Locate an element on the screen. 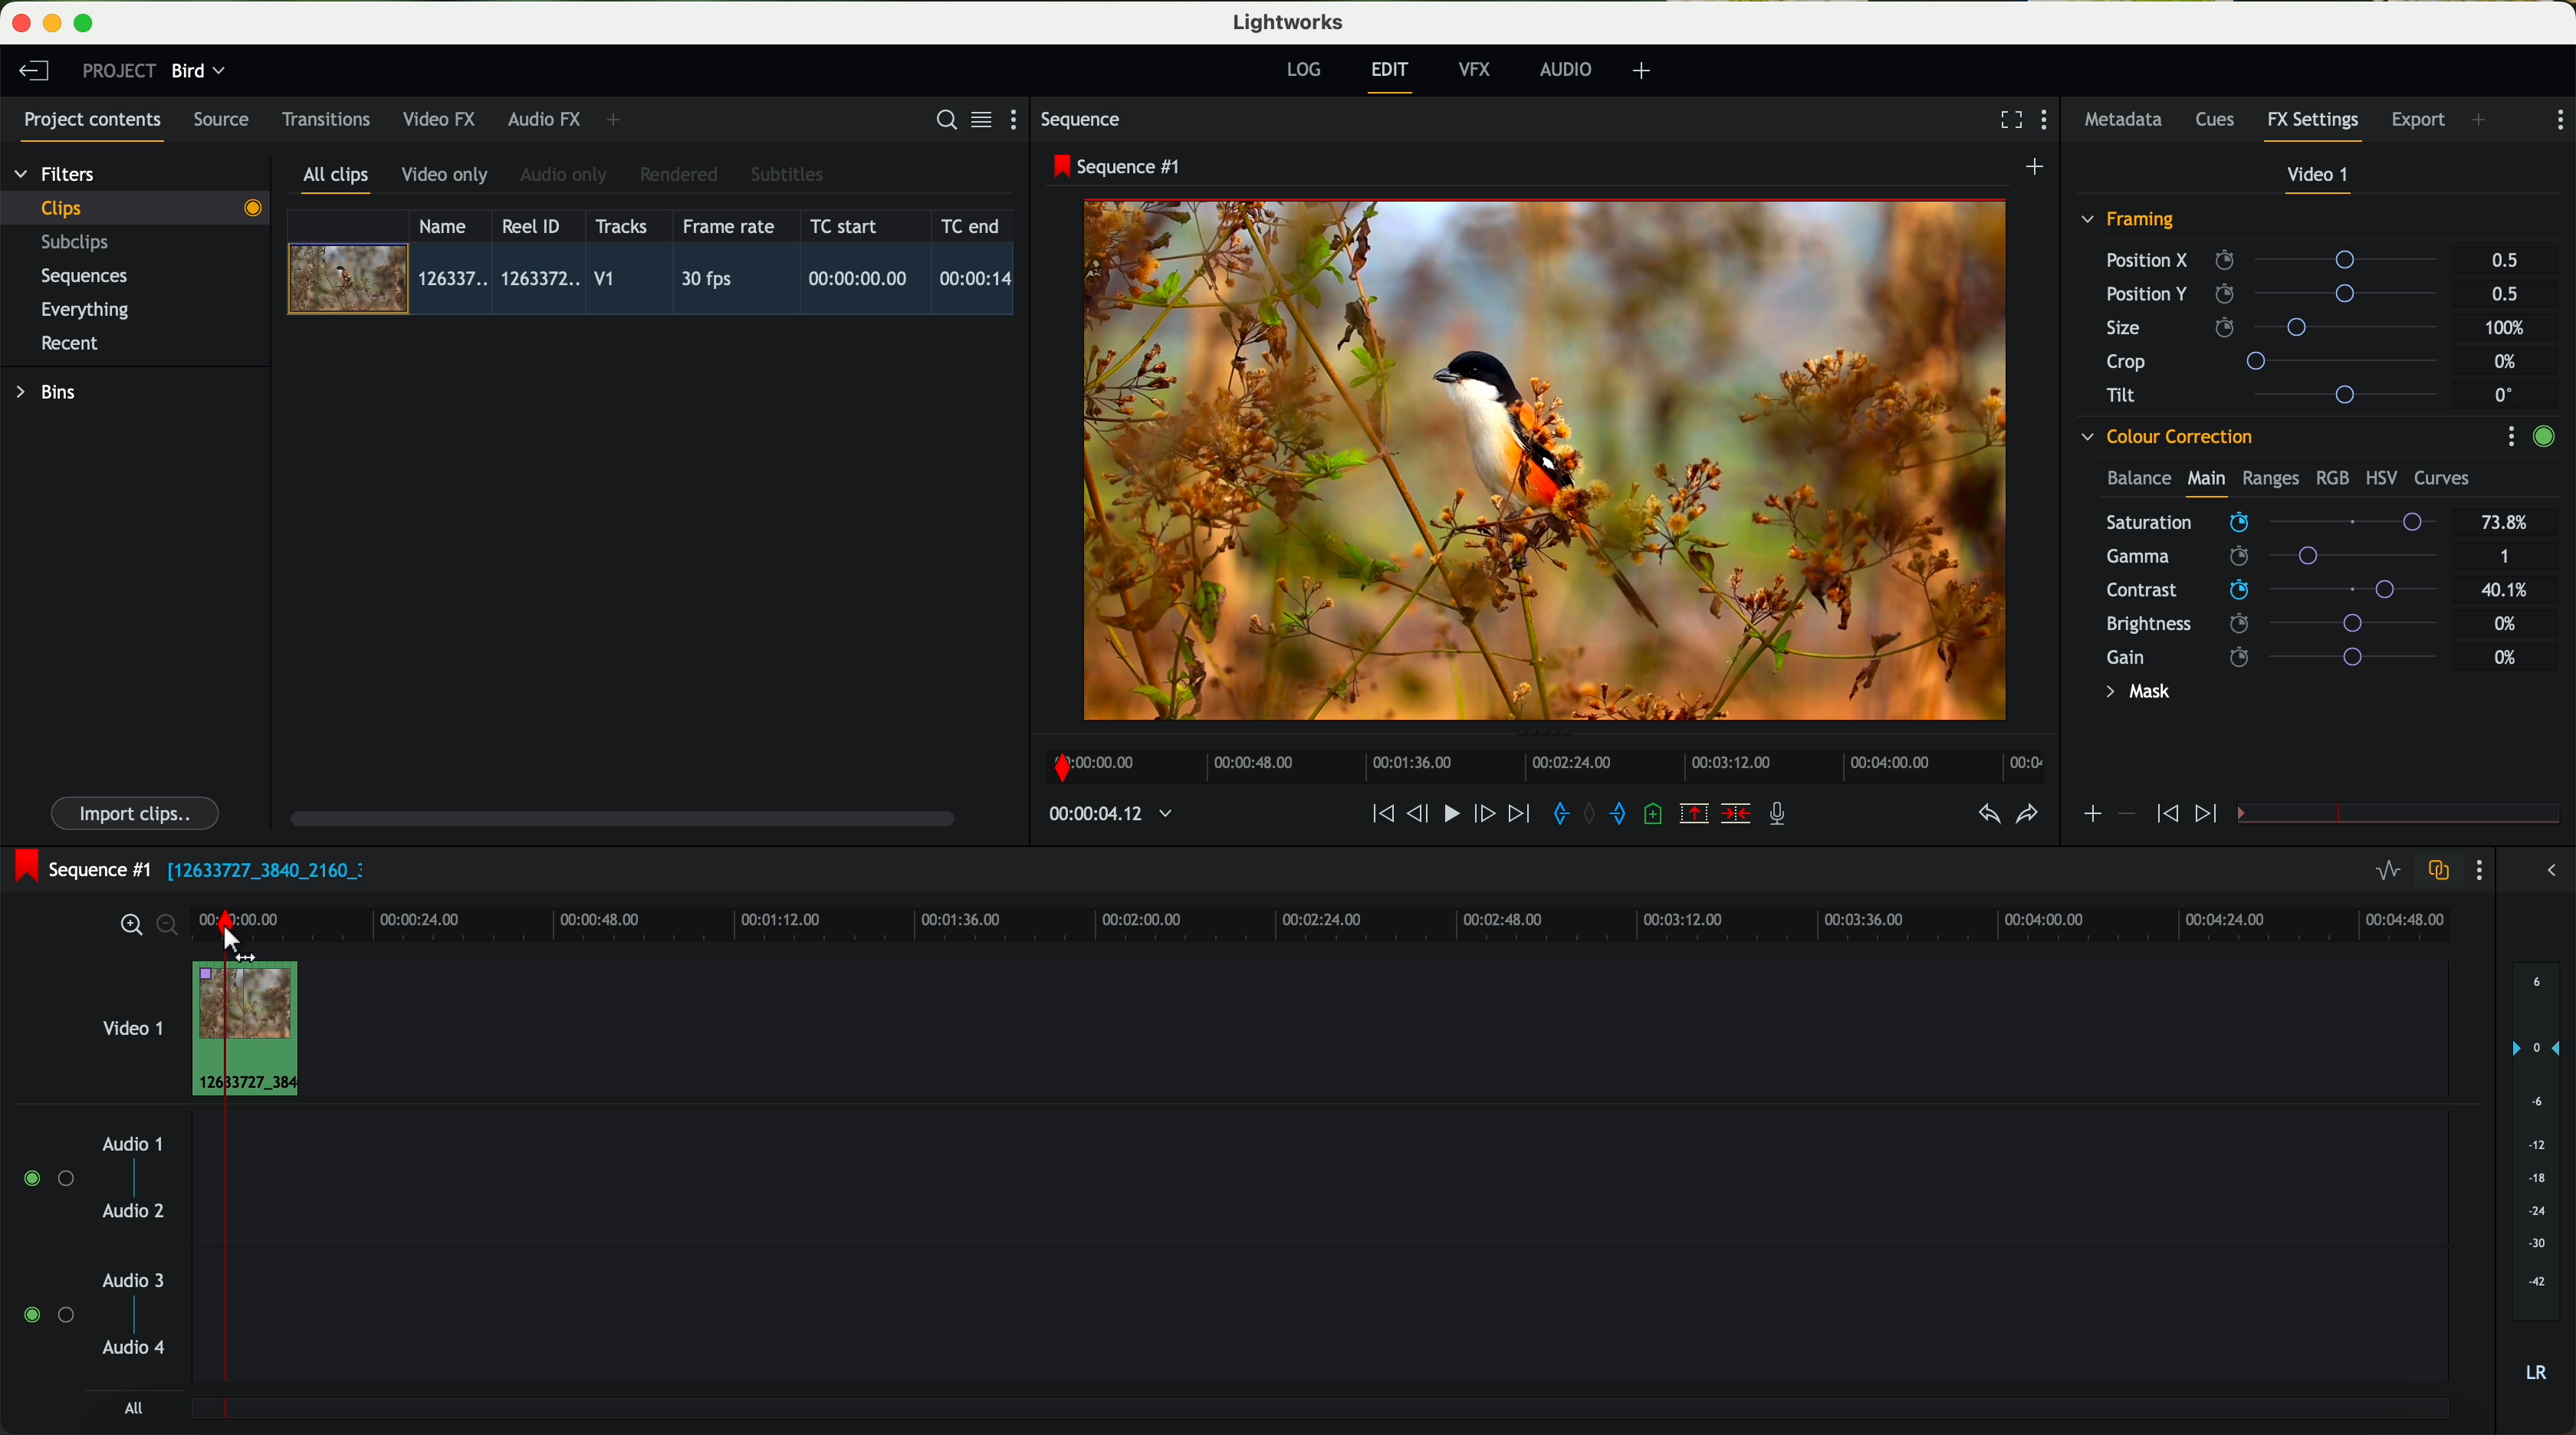  balance is located at coordinates (2139, 480).